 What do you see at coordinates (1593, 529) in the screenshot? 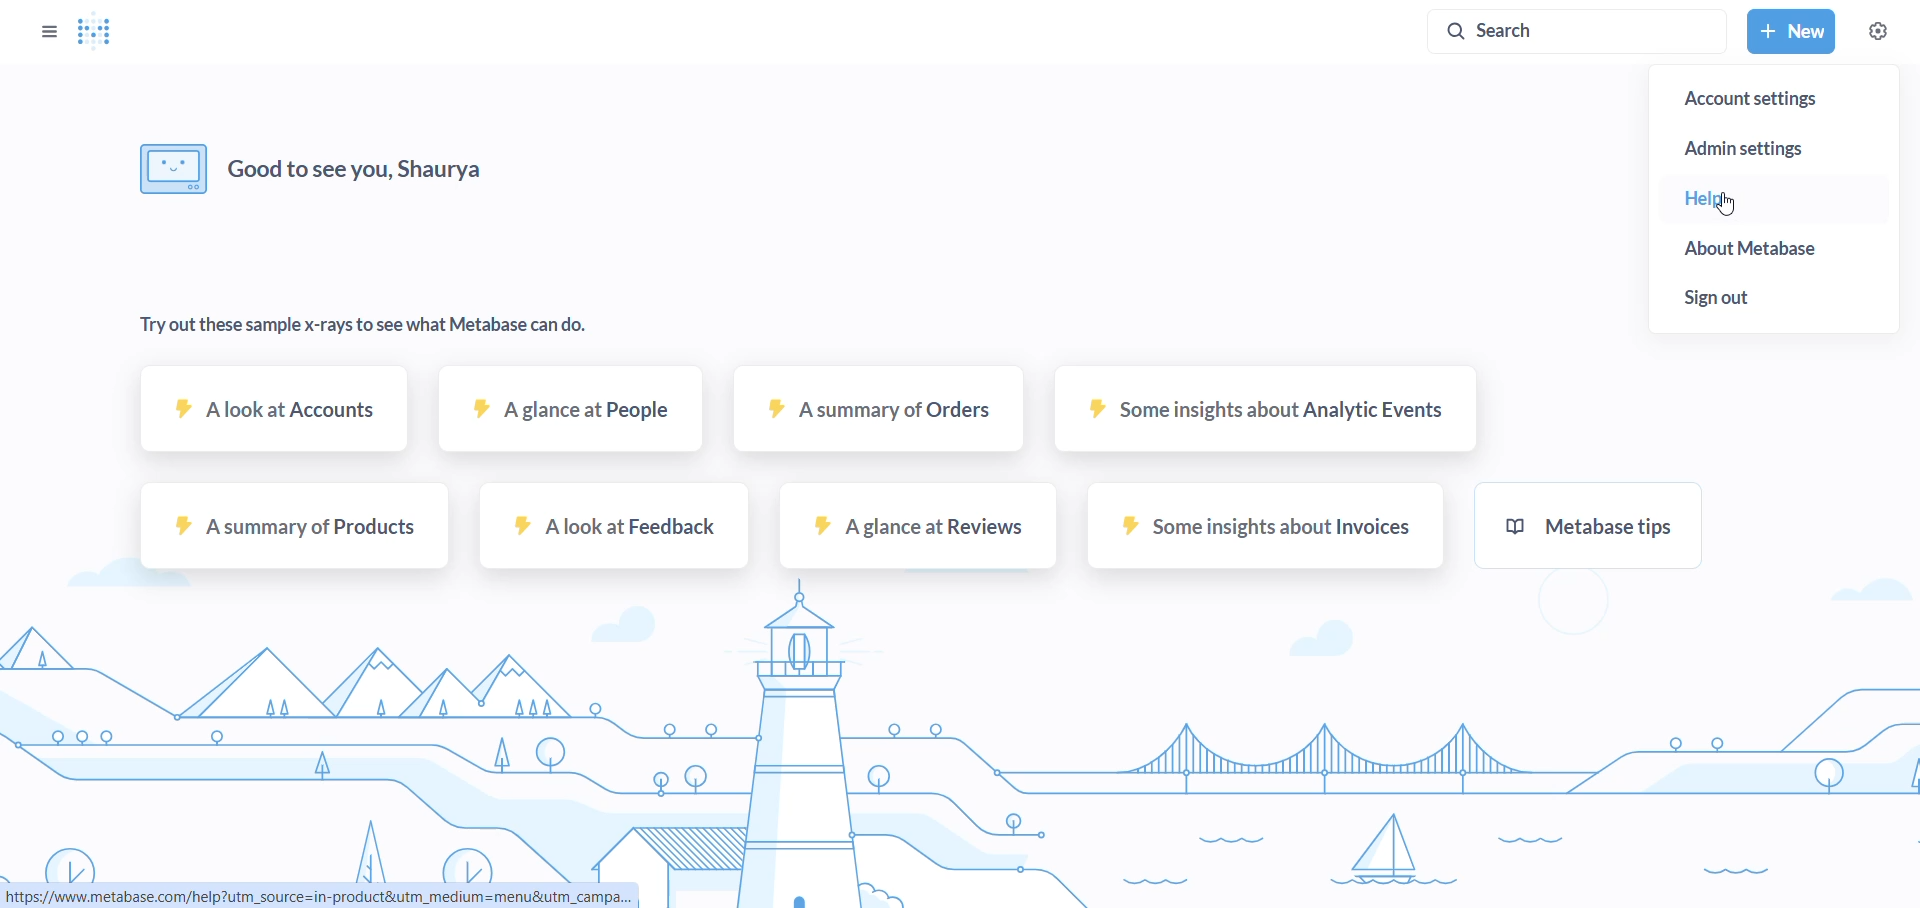
I see `metabase tips` at bounding box center [1593, 529].